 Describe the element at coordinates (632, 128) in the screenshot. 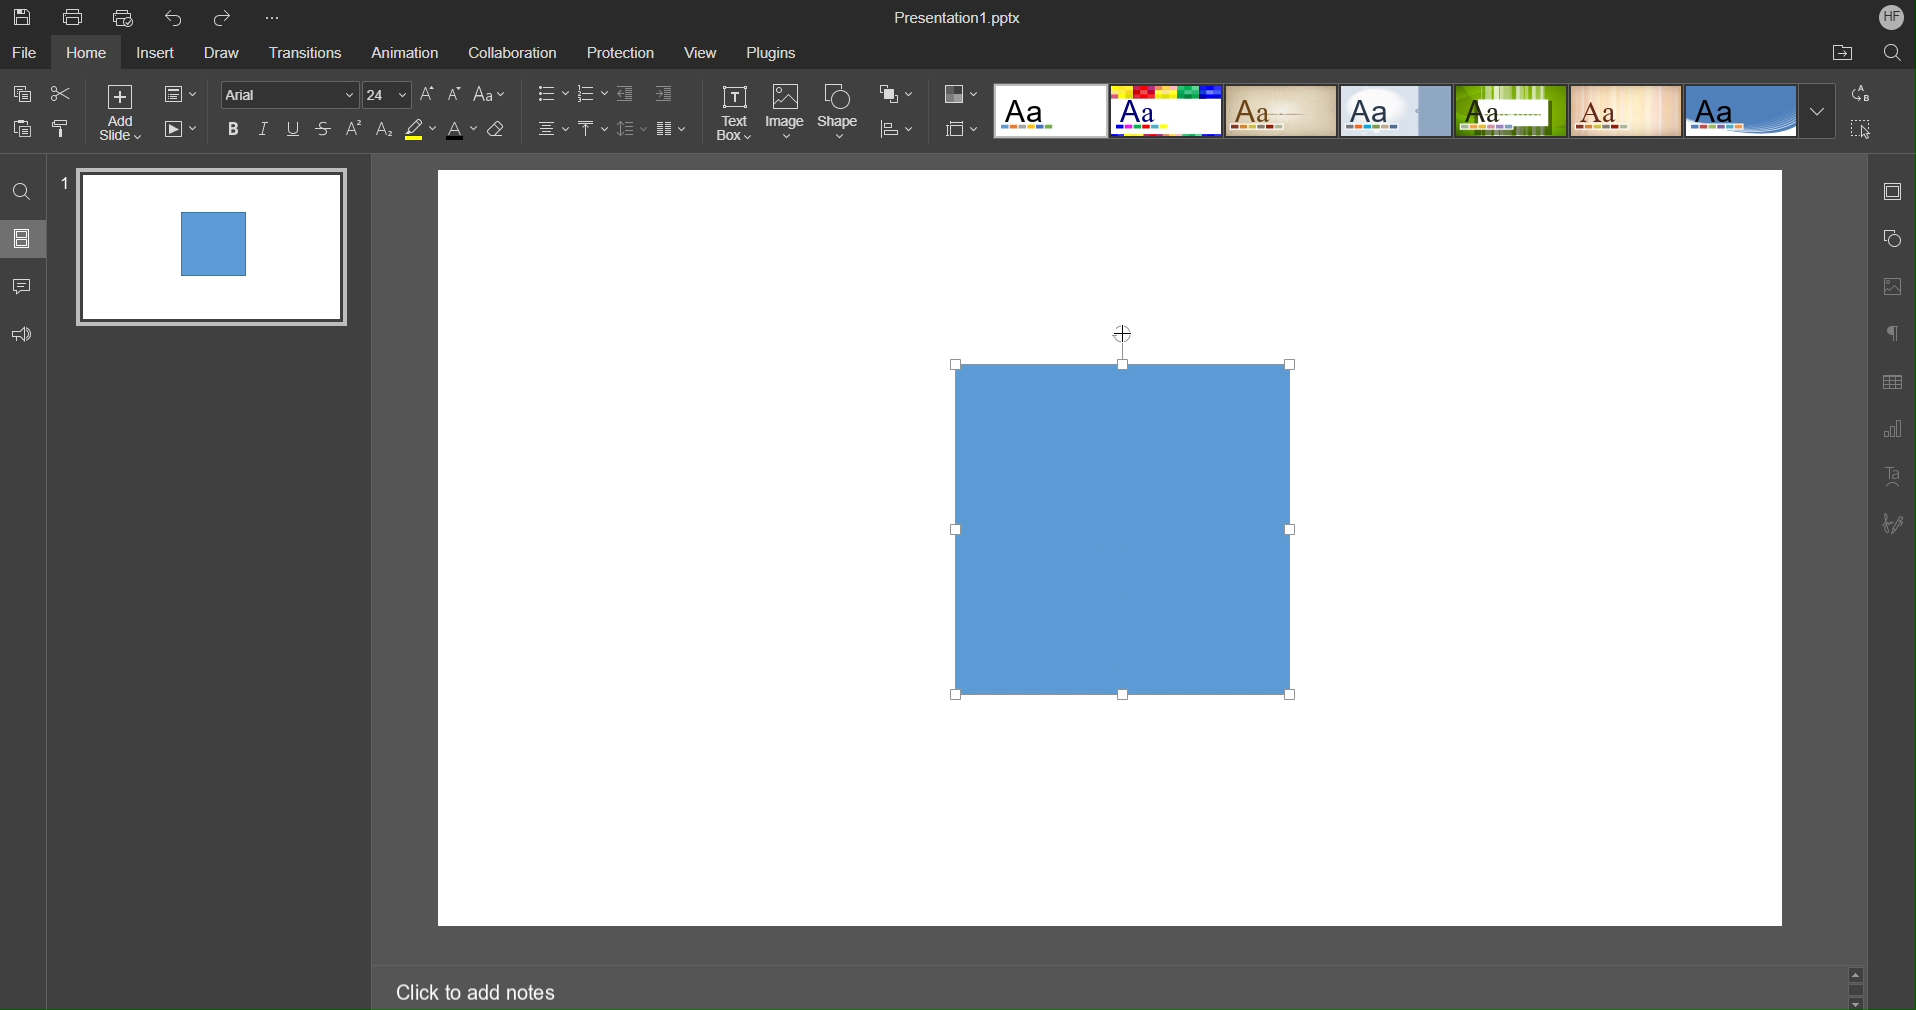

I see `Line Spacing` at that location.